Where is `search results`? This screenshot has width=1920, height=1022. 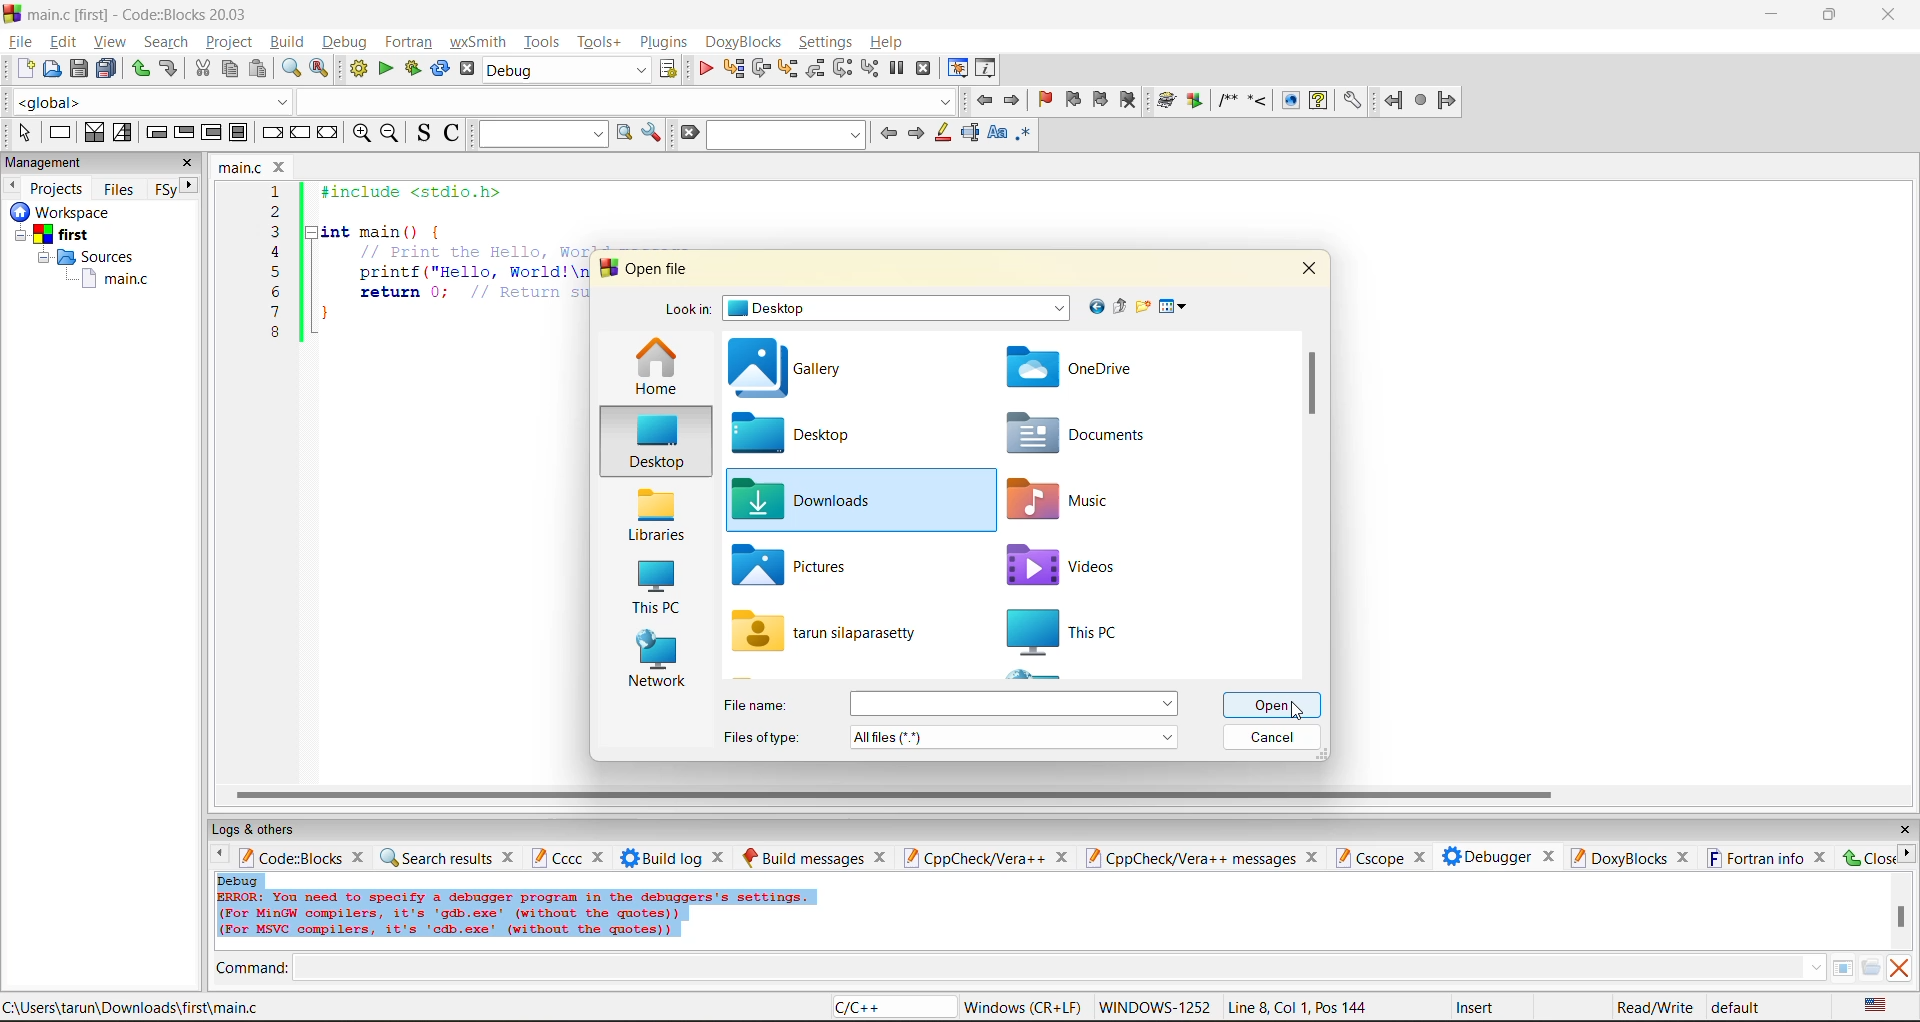 search results is located at coordinates (435, 857).